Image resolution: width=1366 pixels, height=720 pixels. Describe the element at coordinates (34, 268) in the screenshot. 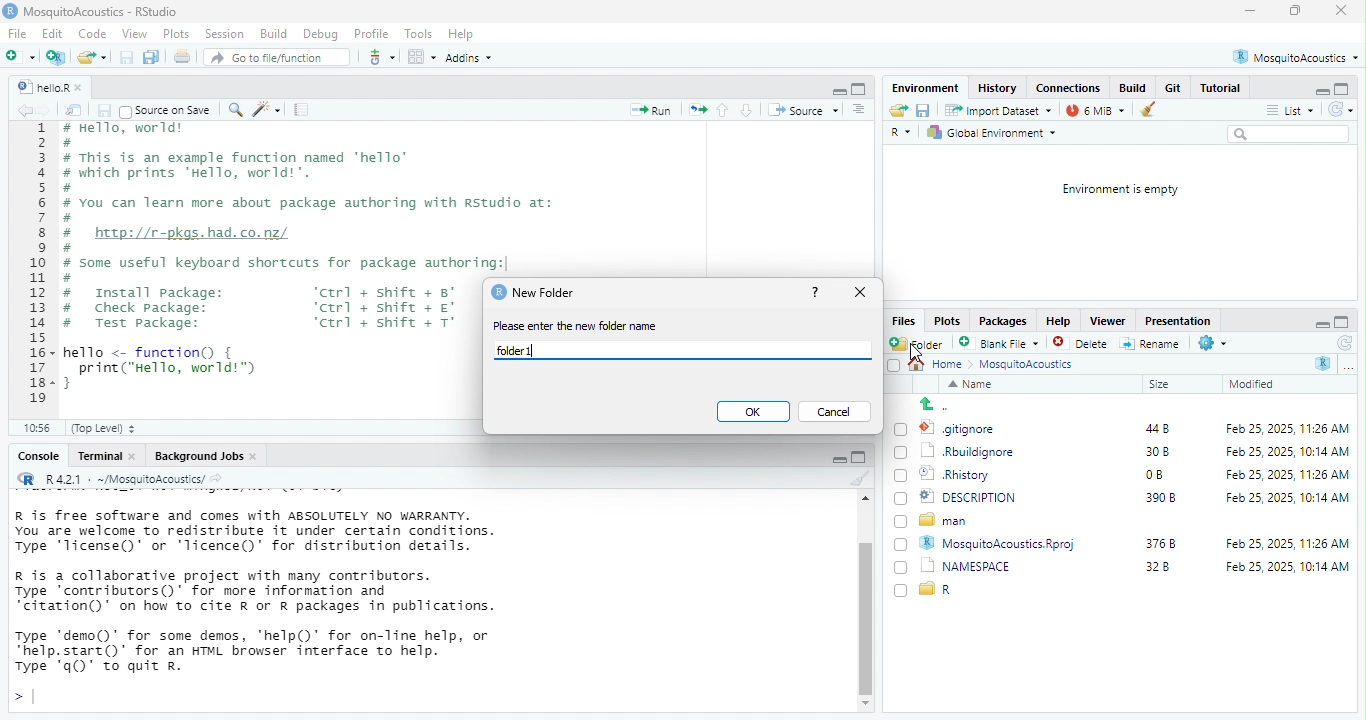

I see `+
2
3
4
5
6
7
8
9

10
11
12
13
14
15
16
17
18
19` at that location.